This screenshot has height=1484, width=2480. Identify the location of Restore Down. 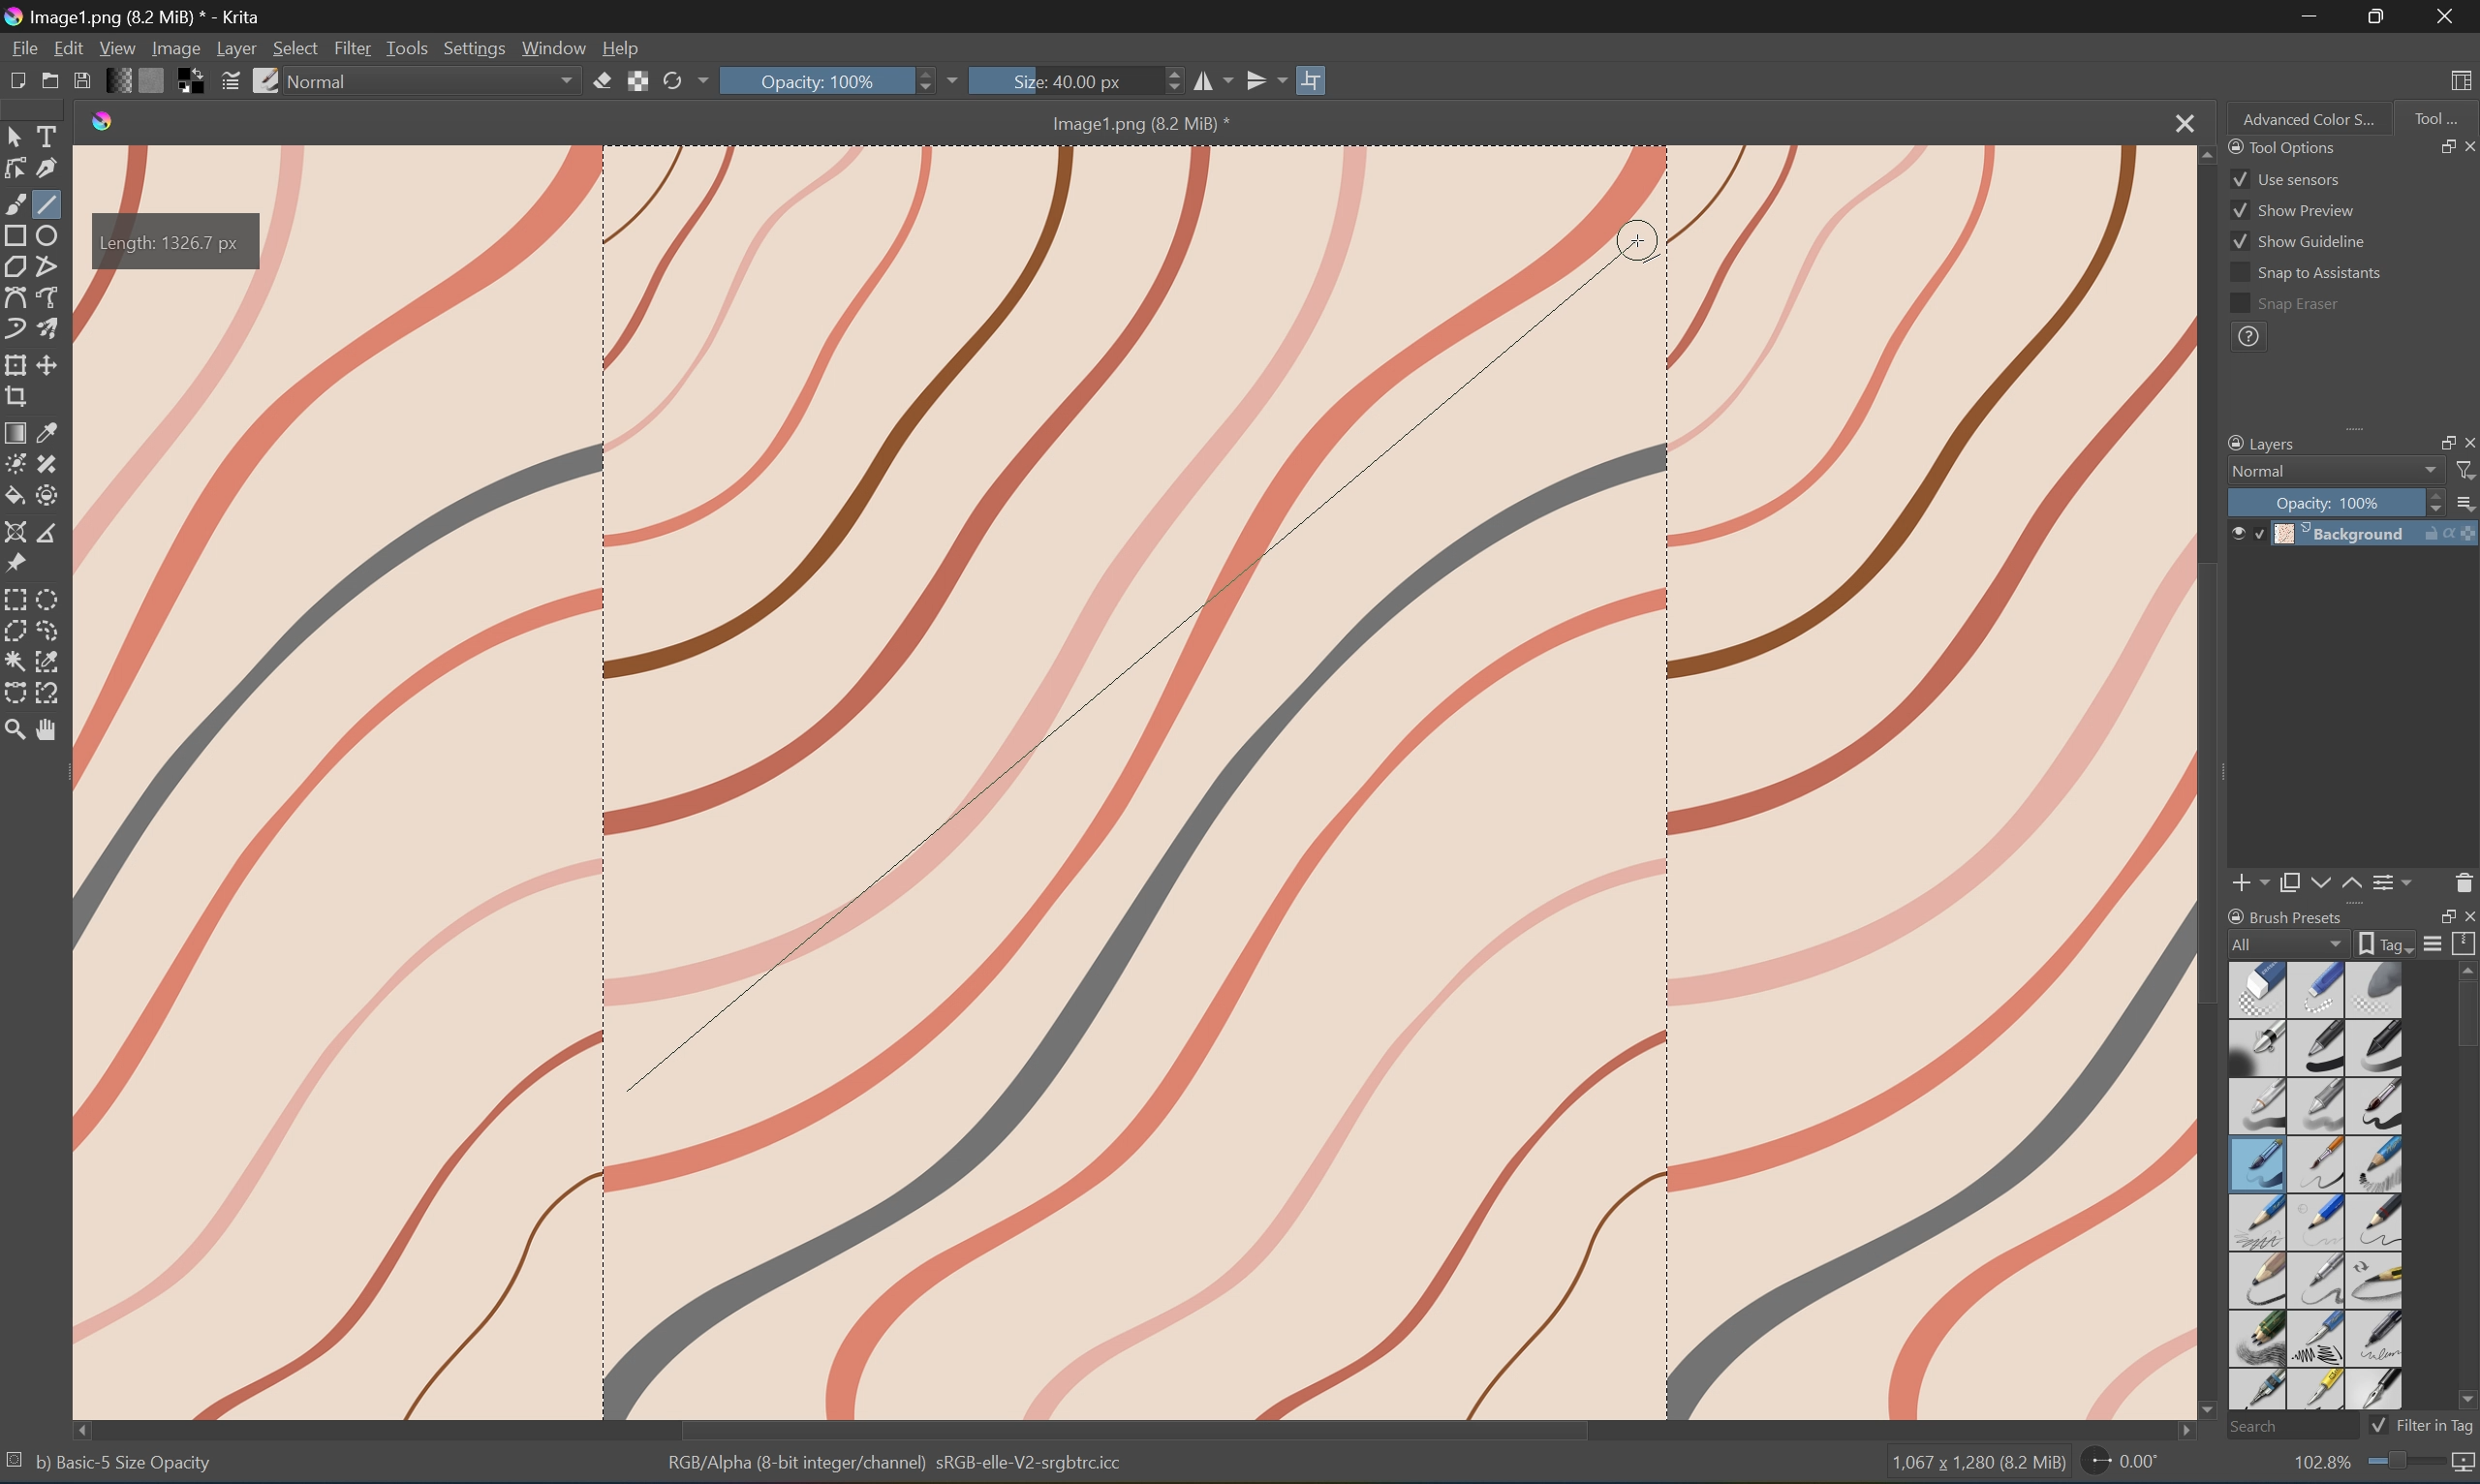
(2383, 16).